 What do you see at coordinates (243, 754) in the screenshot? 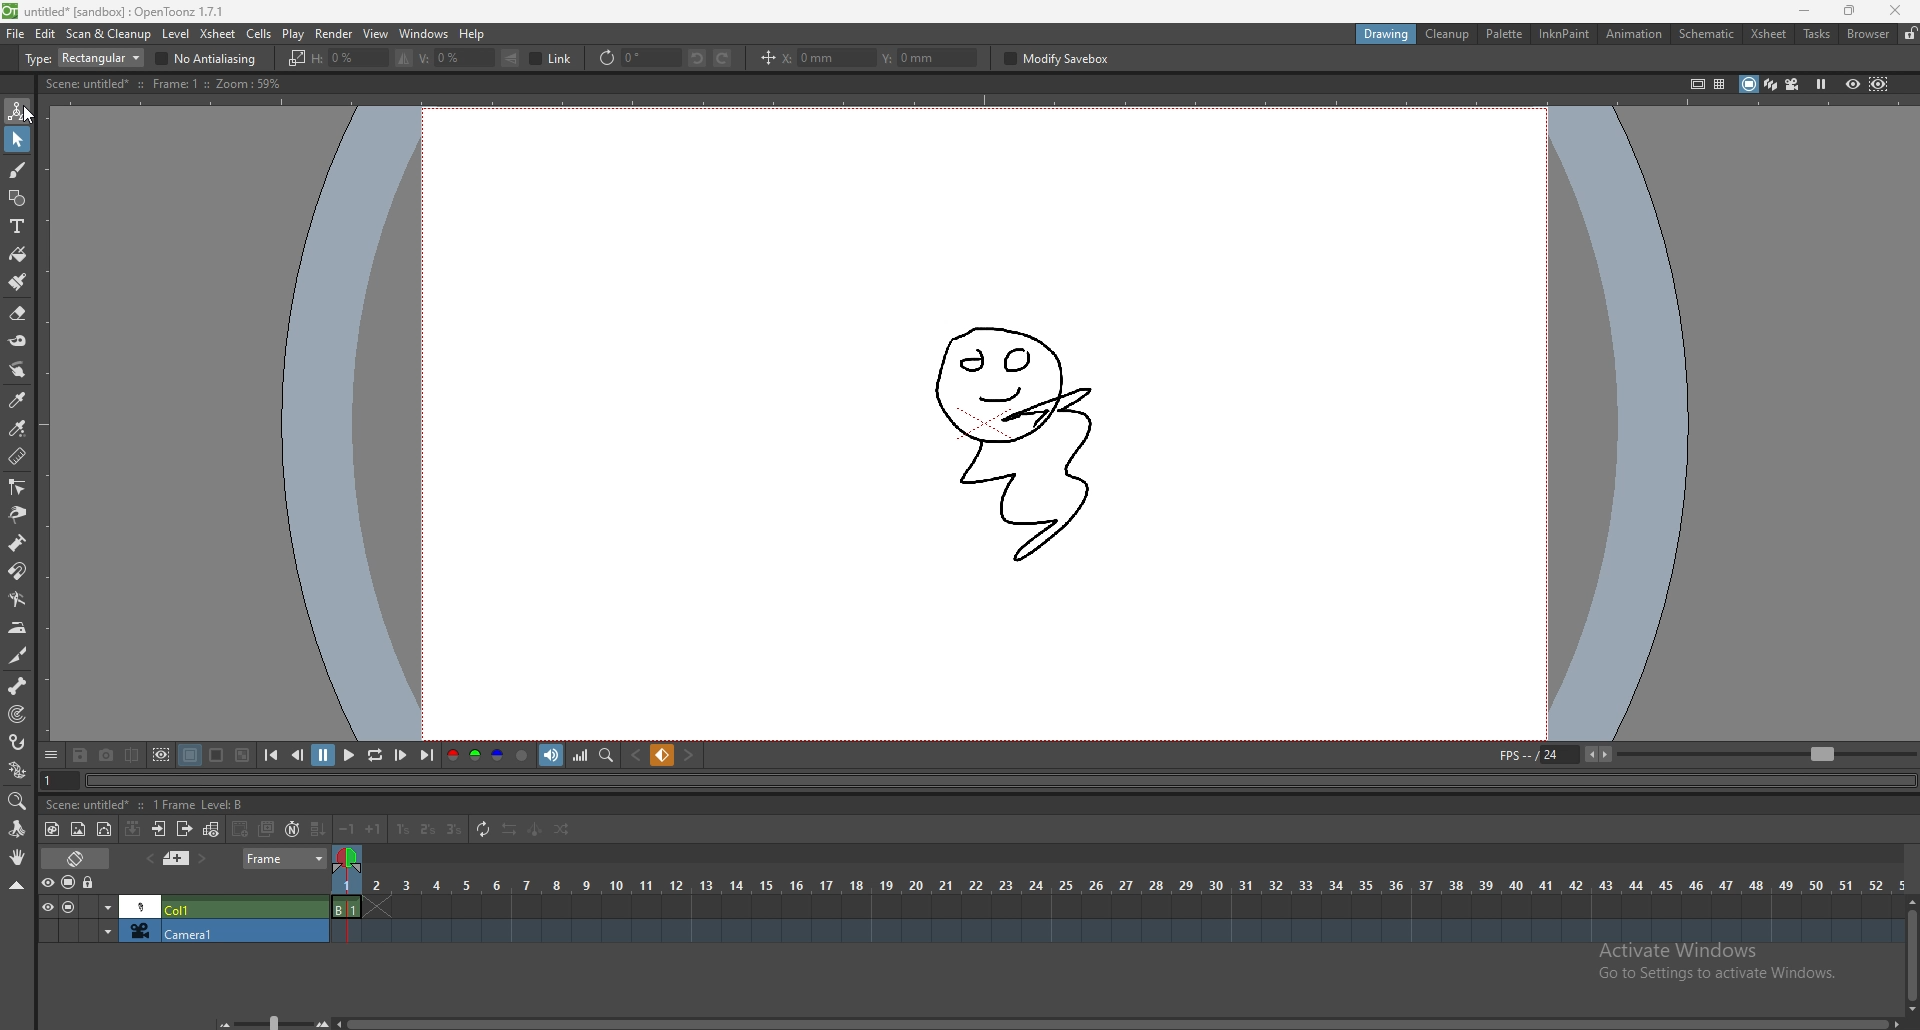
I see `checkered background` at bounding box center [243, 754].